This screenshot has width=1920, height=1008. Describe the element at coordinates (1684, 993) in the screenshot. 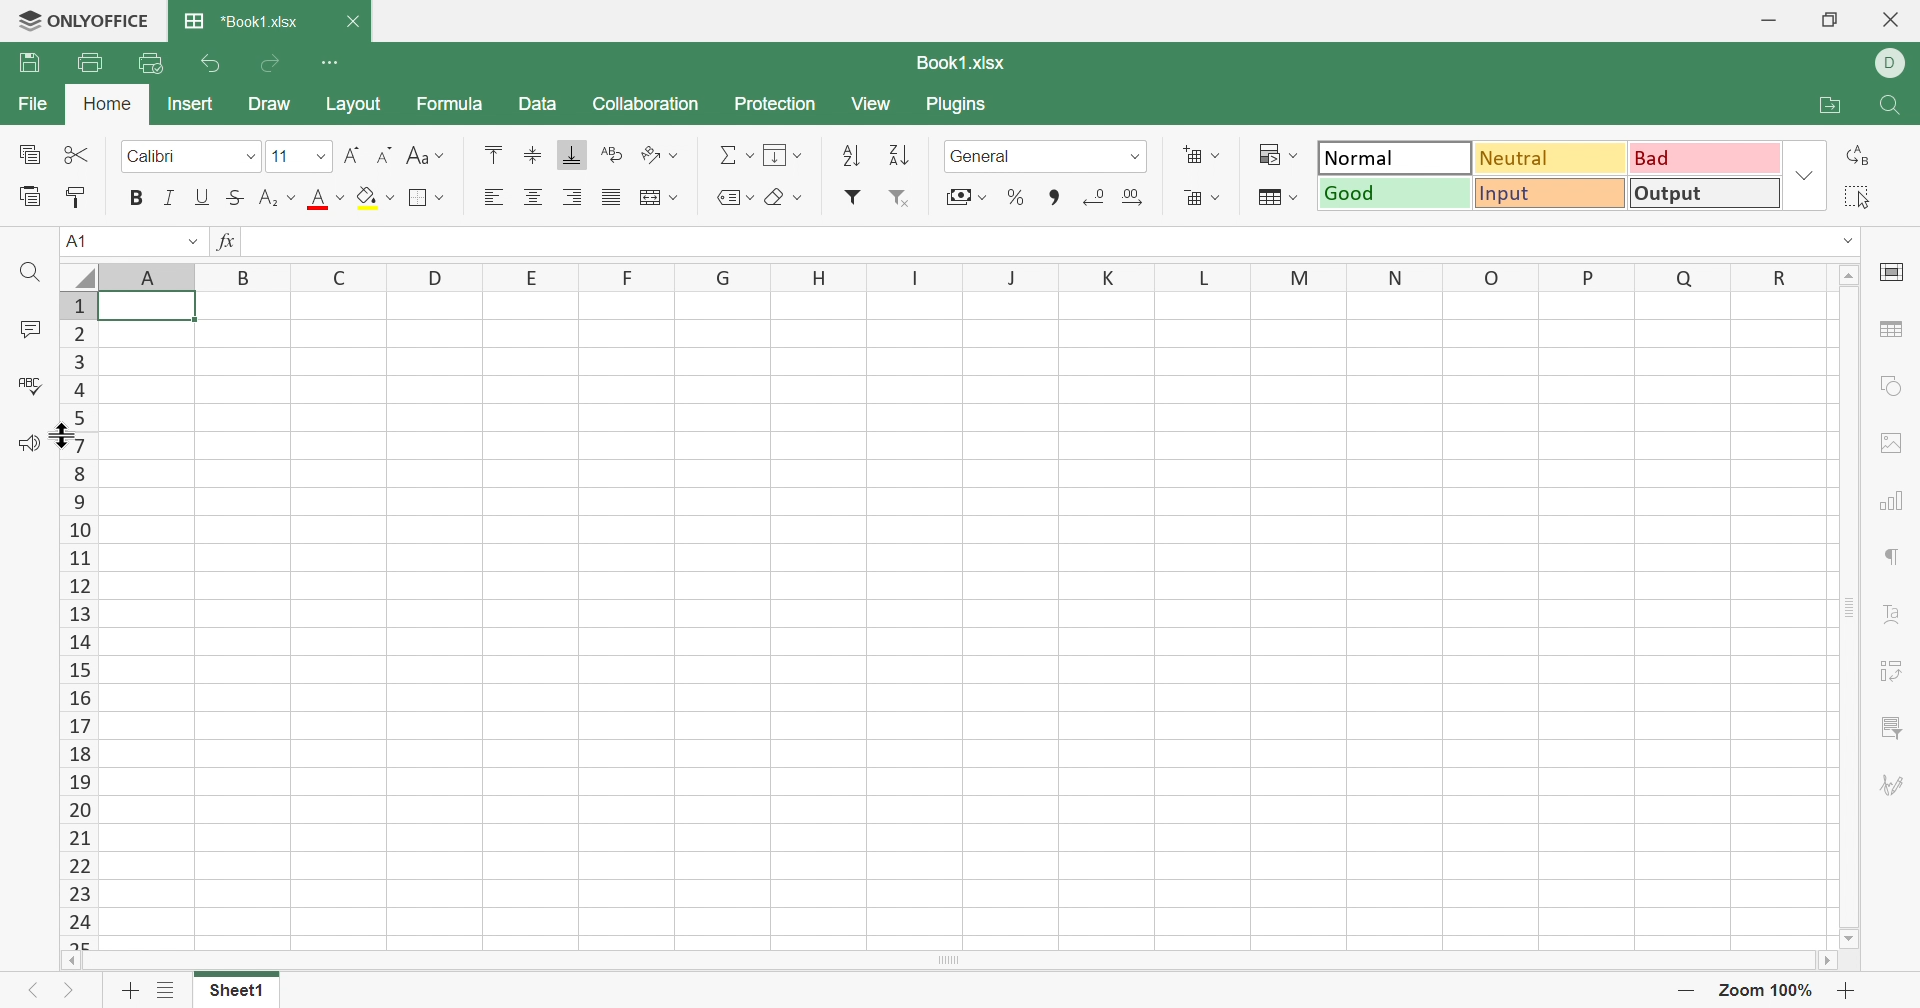

I see `Zoom Out` at that location.